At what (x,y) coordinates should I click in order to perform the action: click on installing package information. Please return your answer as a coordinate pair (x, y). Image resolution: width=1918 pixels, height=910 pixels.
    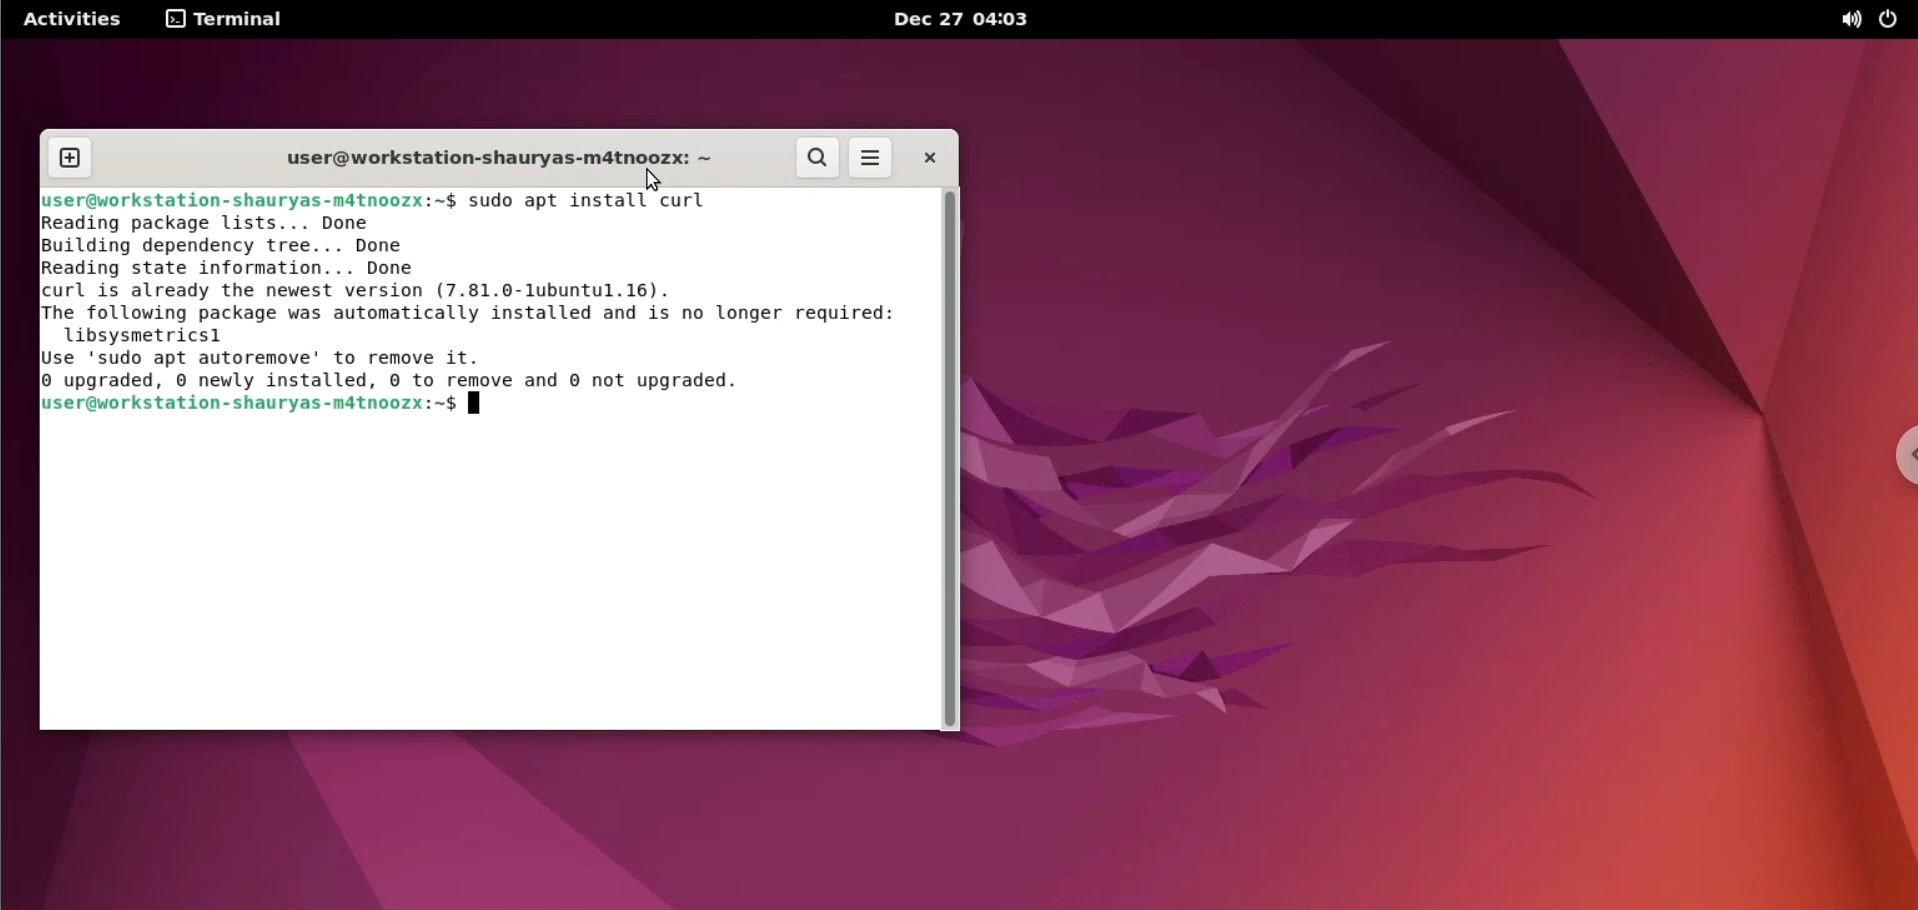
    Looking at the image, I should click on (477, 303).